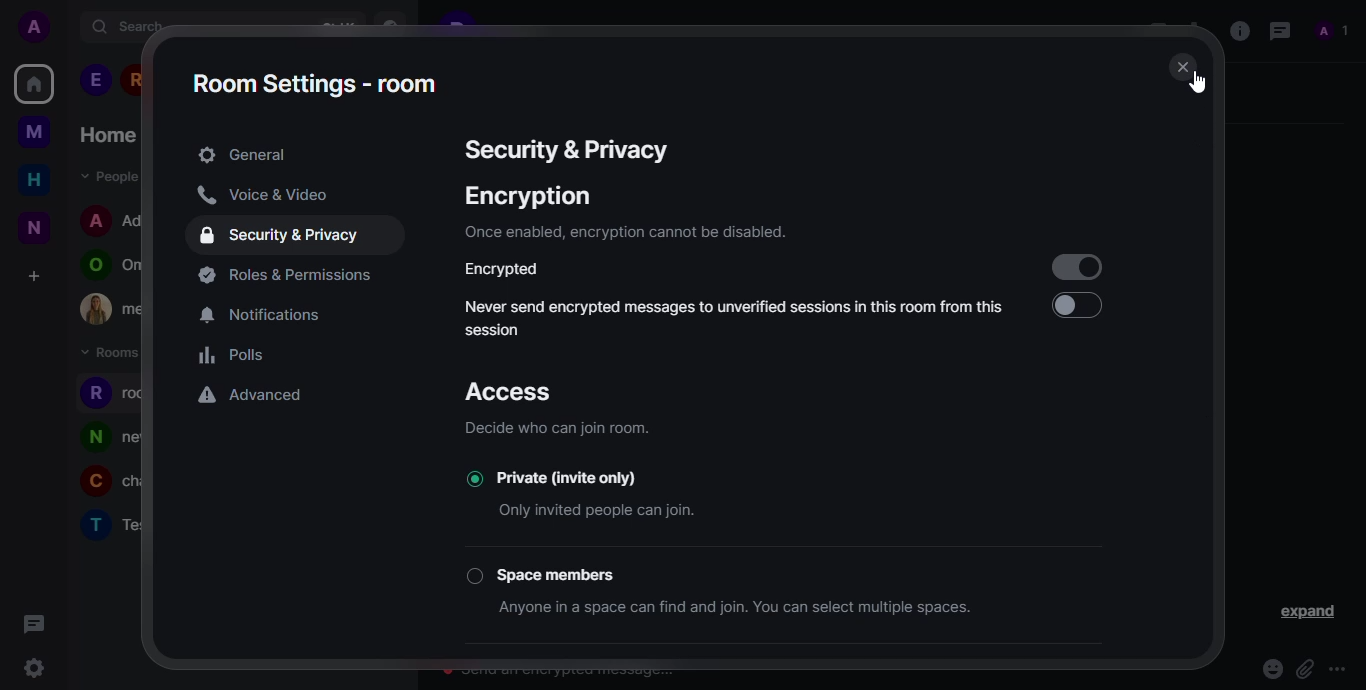  I want to click on voice & video, so click(262, 195).